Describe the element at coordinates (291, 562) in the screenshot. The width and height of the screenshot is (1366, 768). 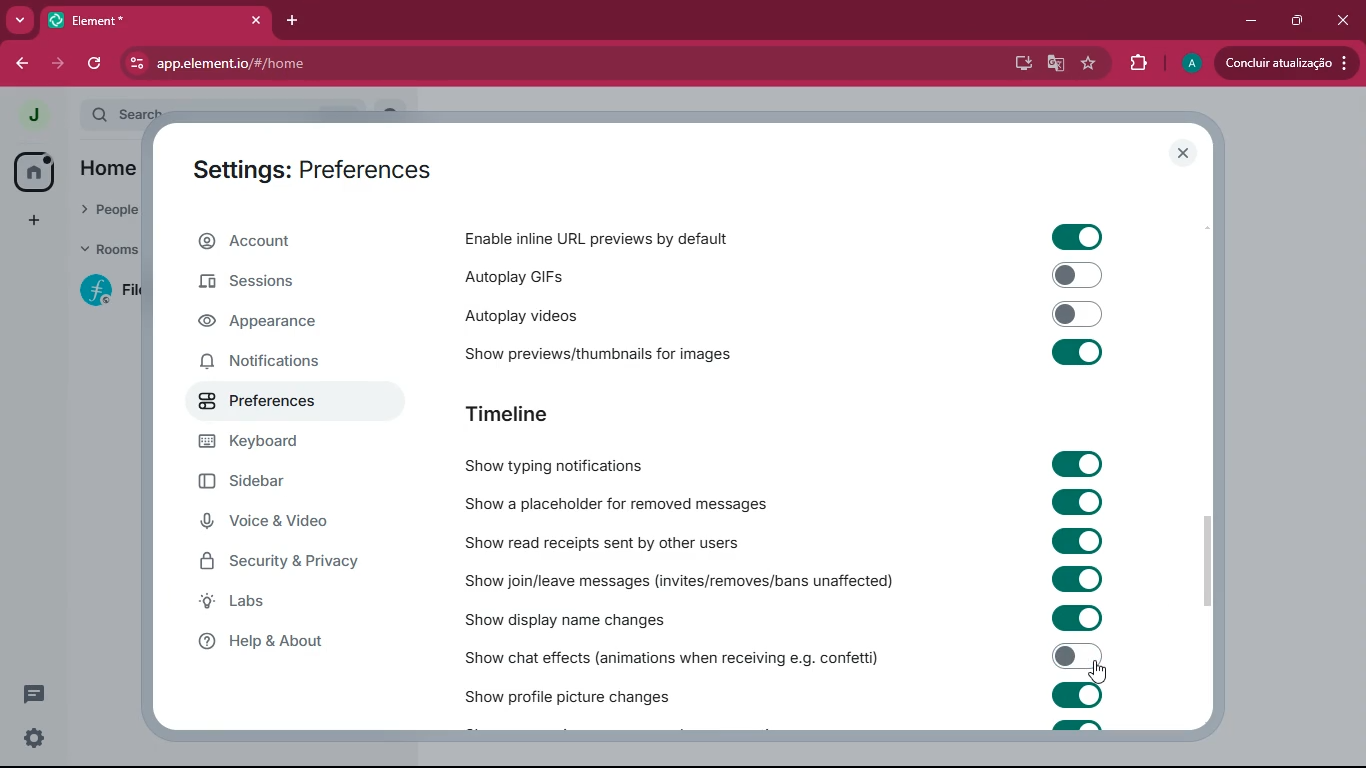
I see `security & privacy` at that location.